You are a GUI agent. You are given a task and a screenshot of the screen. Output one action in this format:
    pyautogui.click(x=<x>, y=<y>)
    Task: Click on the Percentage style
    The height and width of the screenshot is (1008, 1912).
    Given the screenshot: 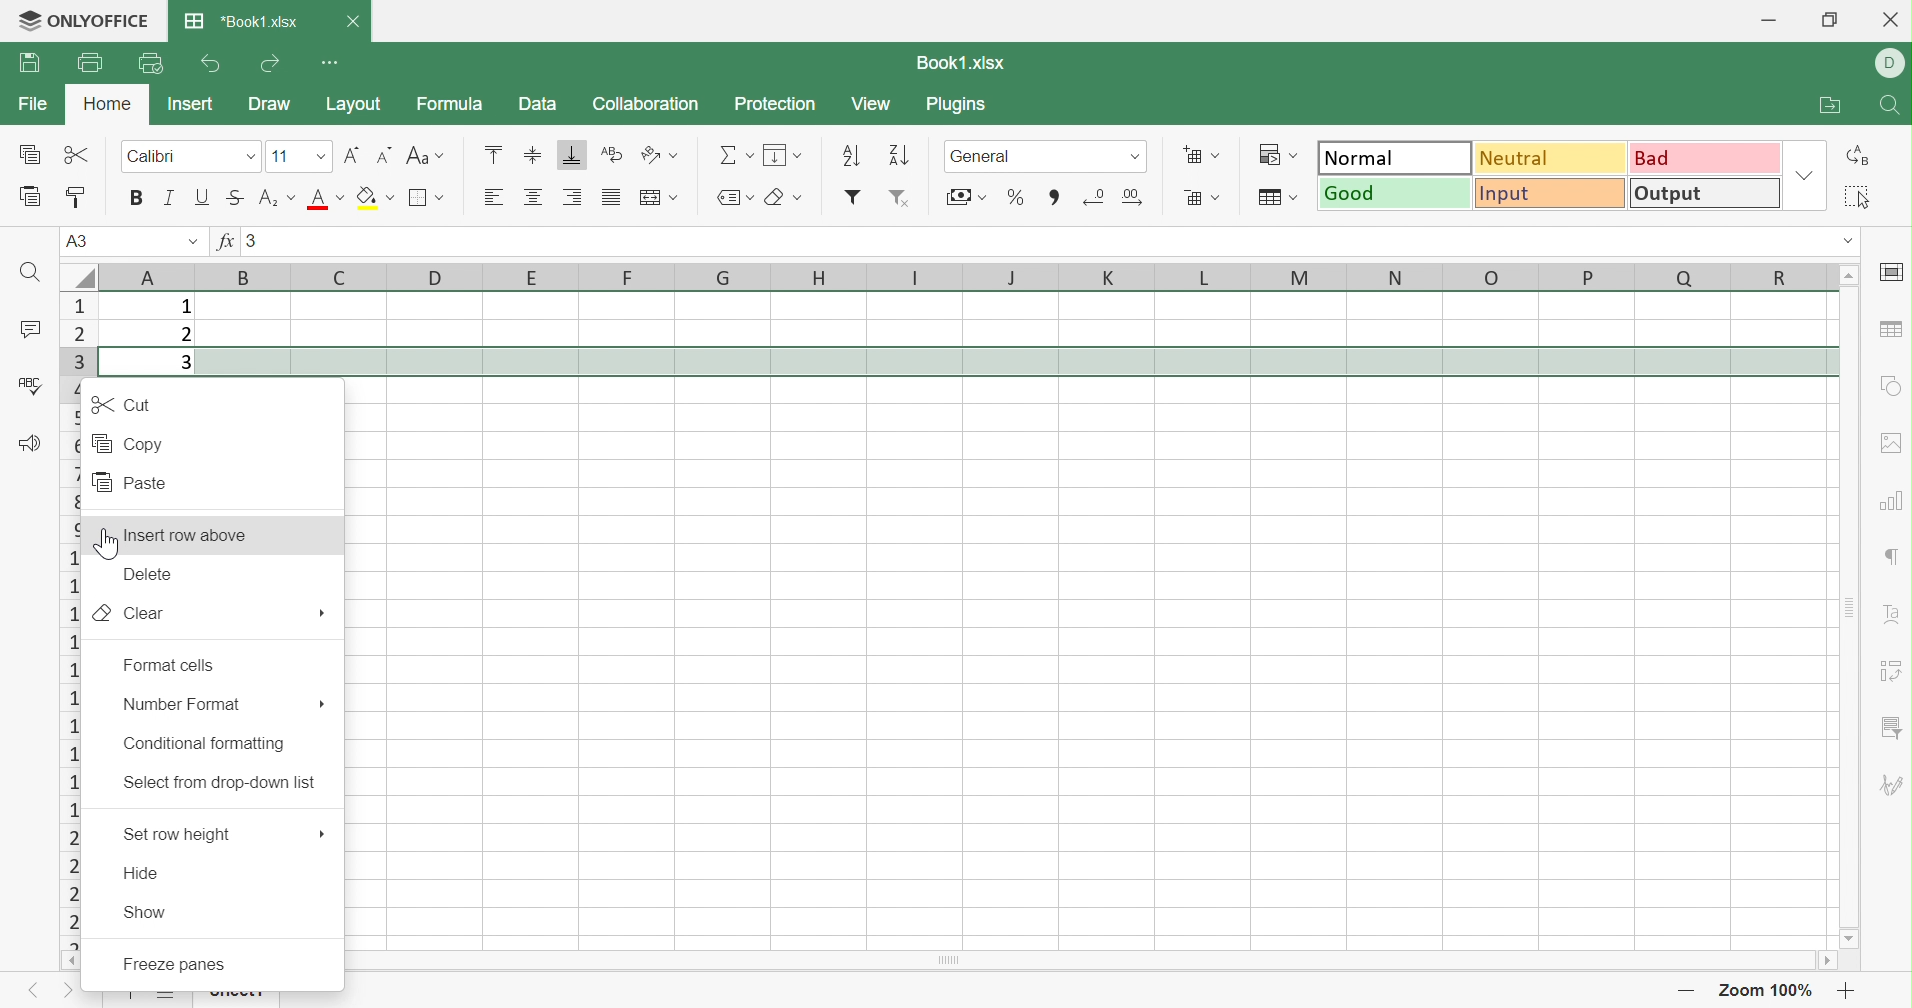 What is the action you would take?
    pyautogui.click(x=1017, y=197)
    